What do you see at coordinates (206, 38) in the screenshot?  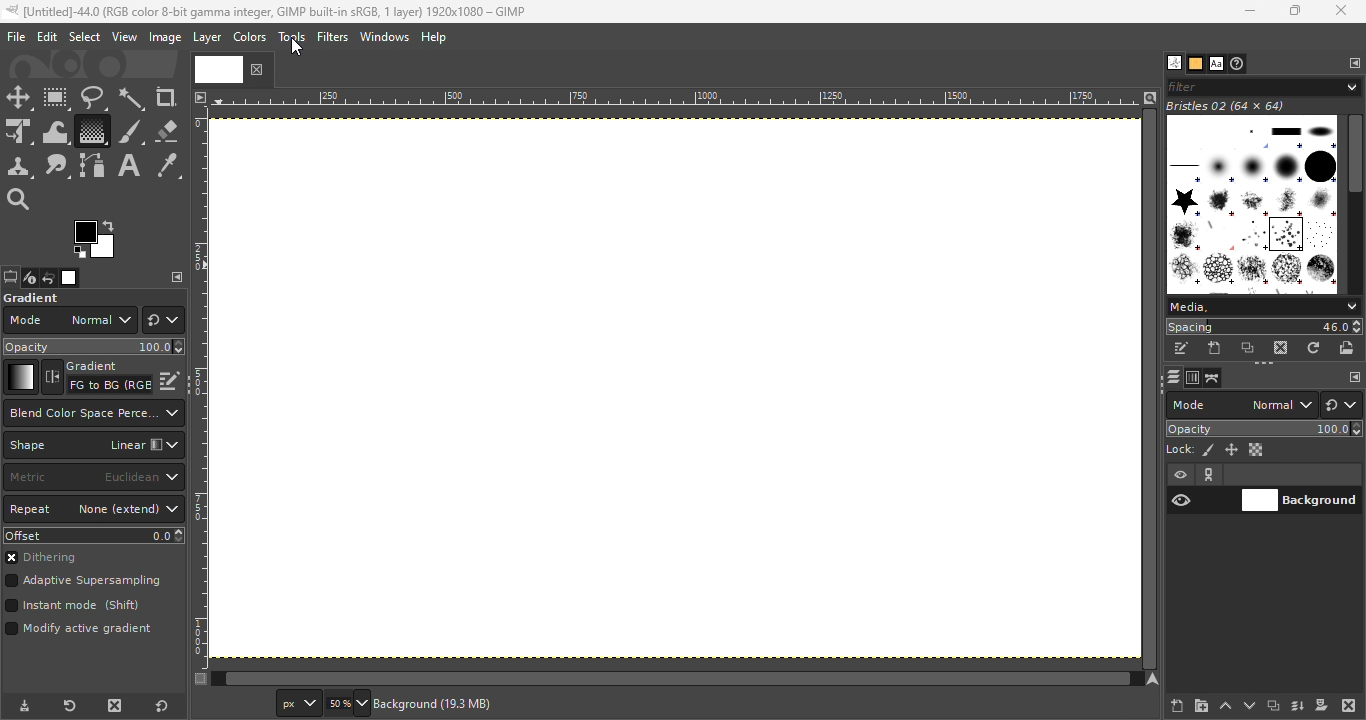 I see `Layer` at bounding box center [206, 38].